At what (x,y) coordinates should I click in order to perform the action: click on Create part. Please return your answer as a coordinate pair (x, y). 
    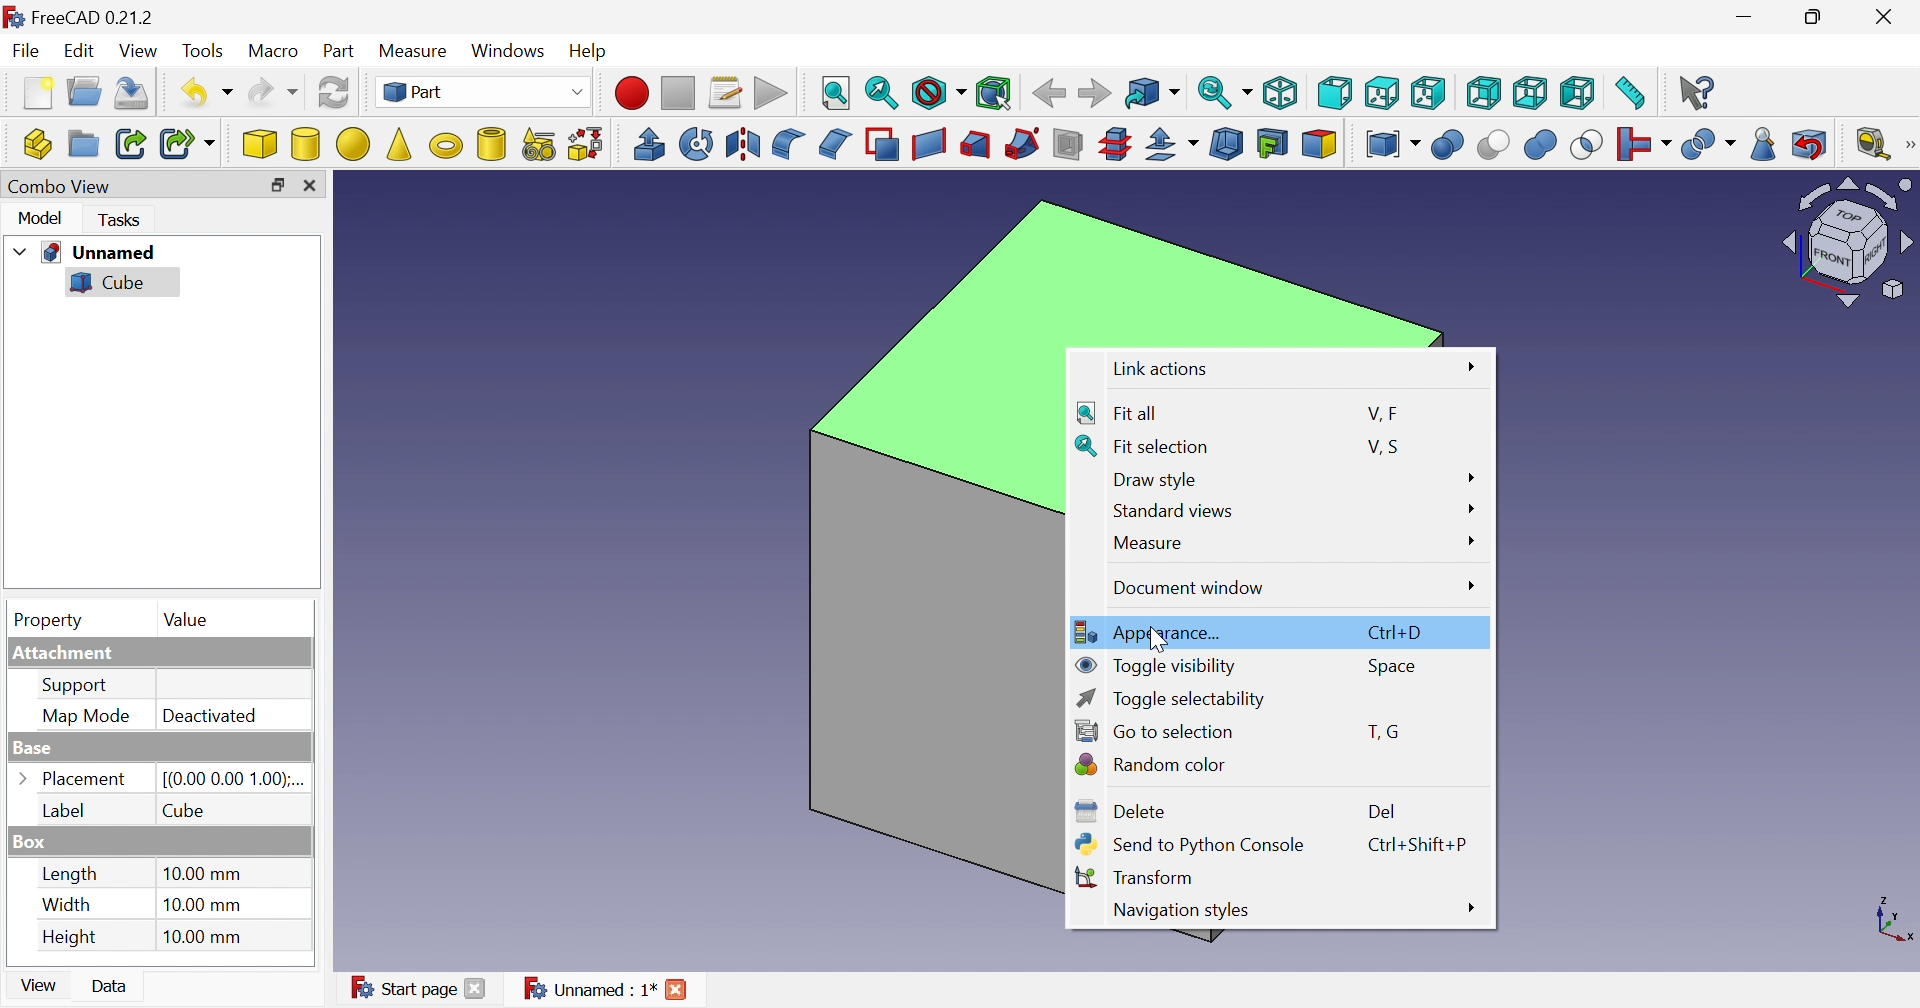
    Looking at the image, I should click on (34, 145).